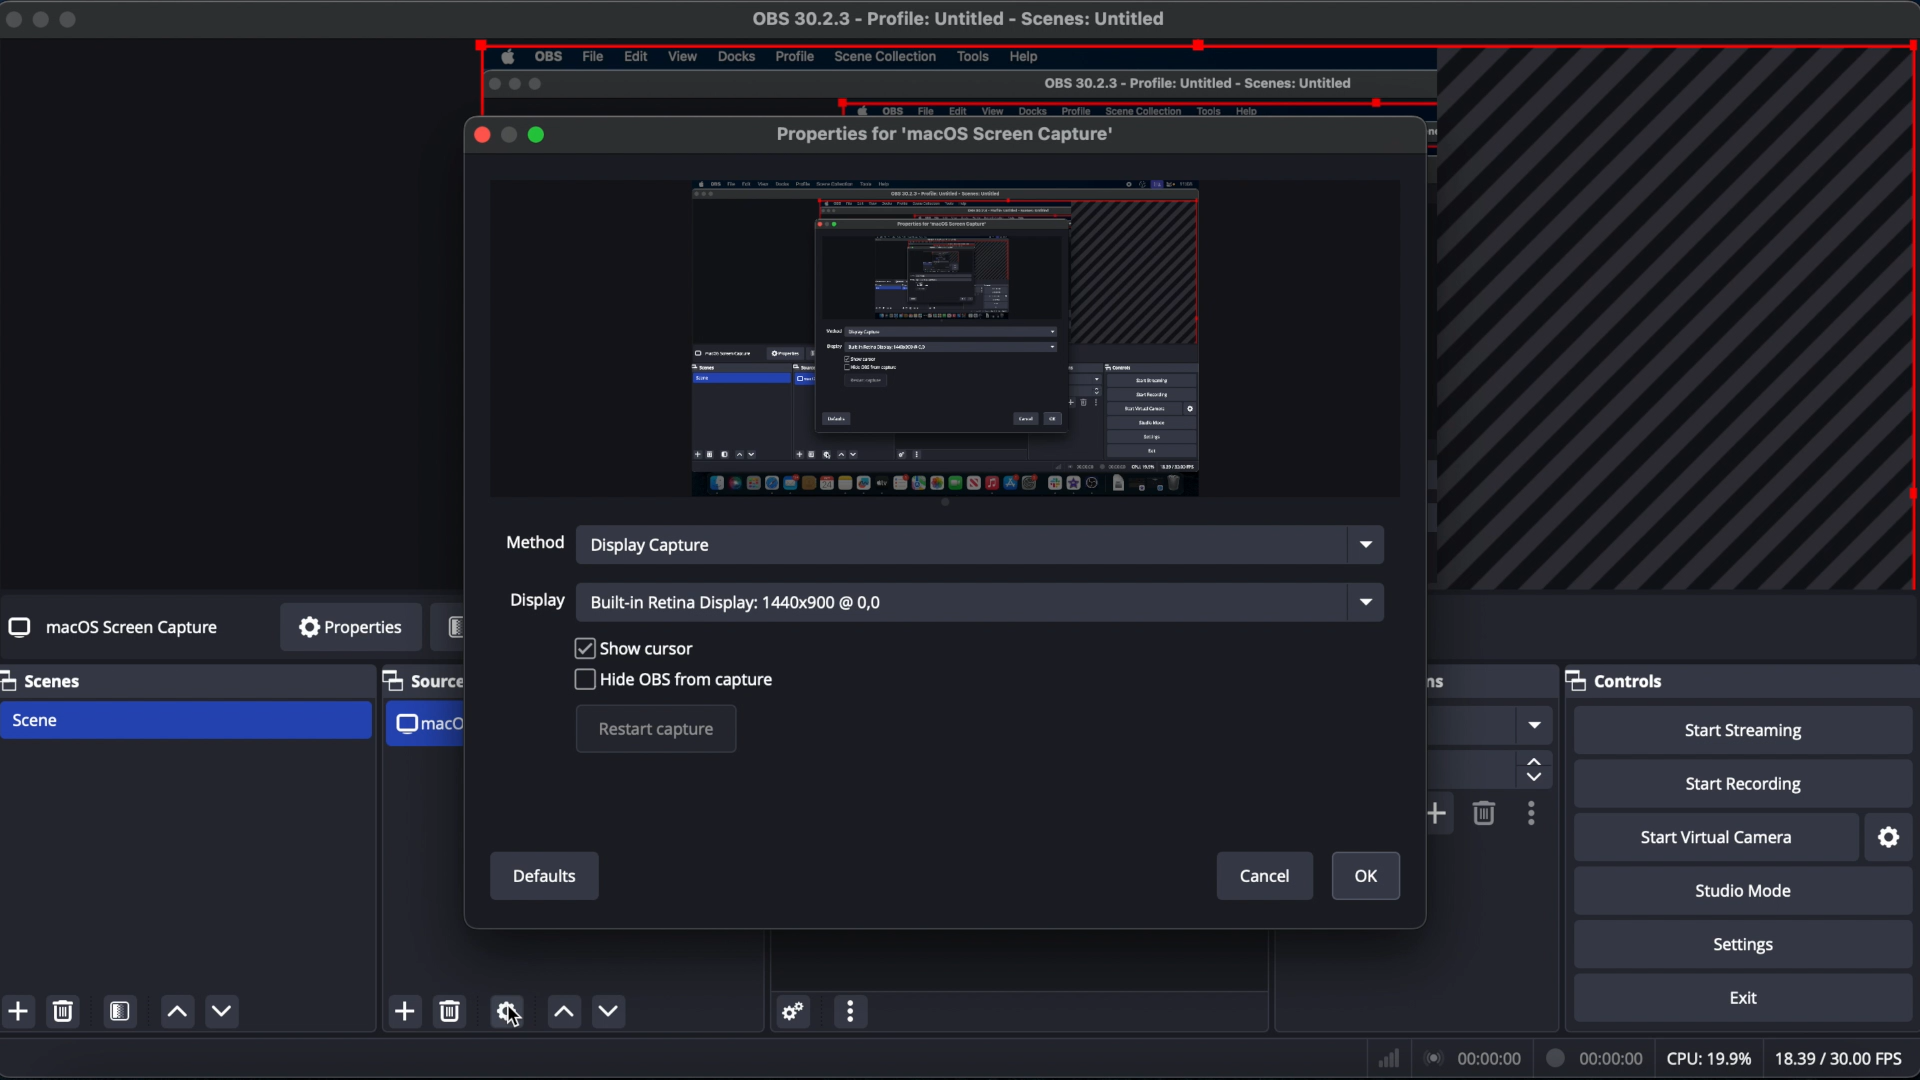  Describe the element at coordinates (1196, 82) in the screenshot. I see `OBS 30.2.3 - Profile: Untitled - Scenes: Untitled` at that location.